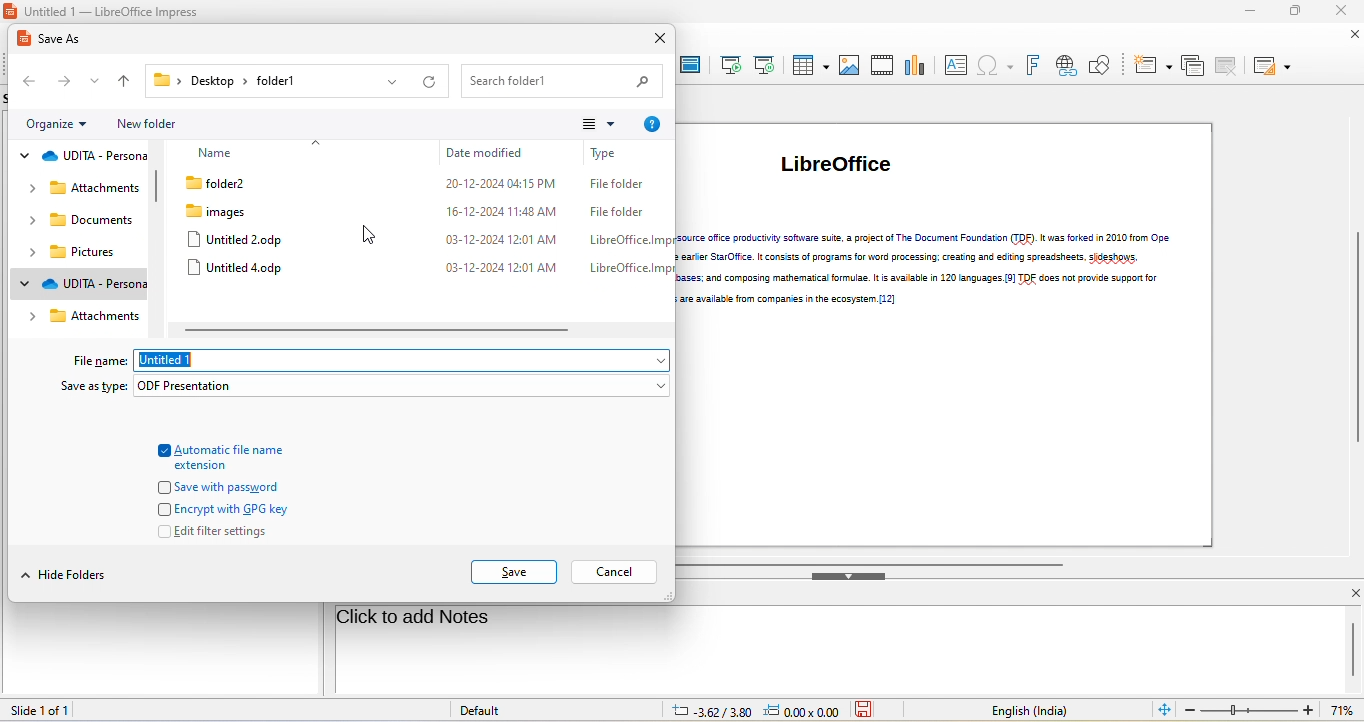 The height and width of the screenshot is (722, 1364). What do you see at coordinates (88, 388) in the screenshot?
I see `save as type` at bounding box center [88, 388].